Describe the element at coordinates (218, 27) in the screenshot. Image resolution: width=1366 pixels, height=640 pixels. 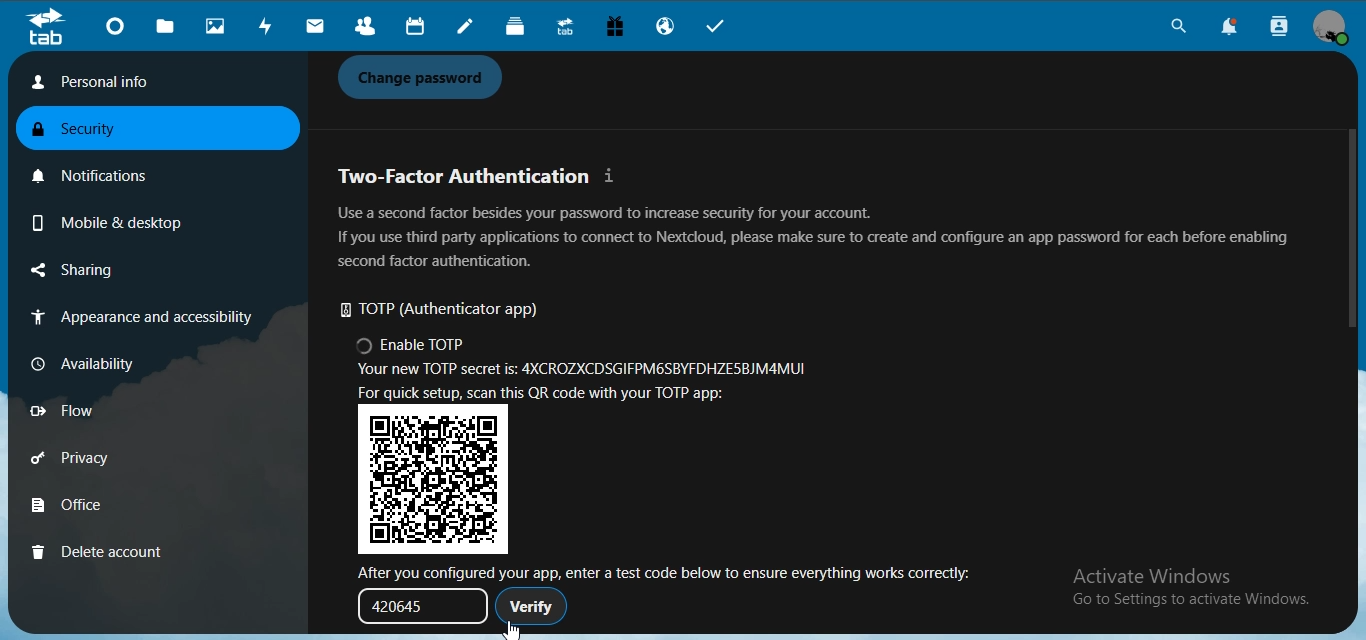
I see `photos` at that location.